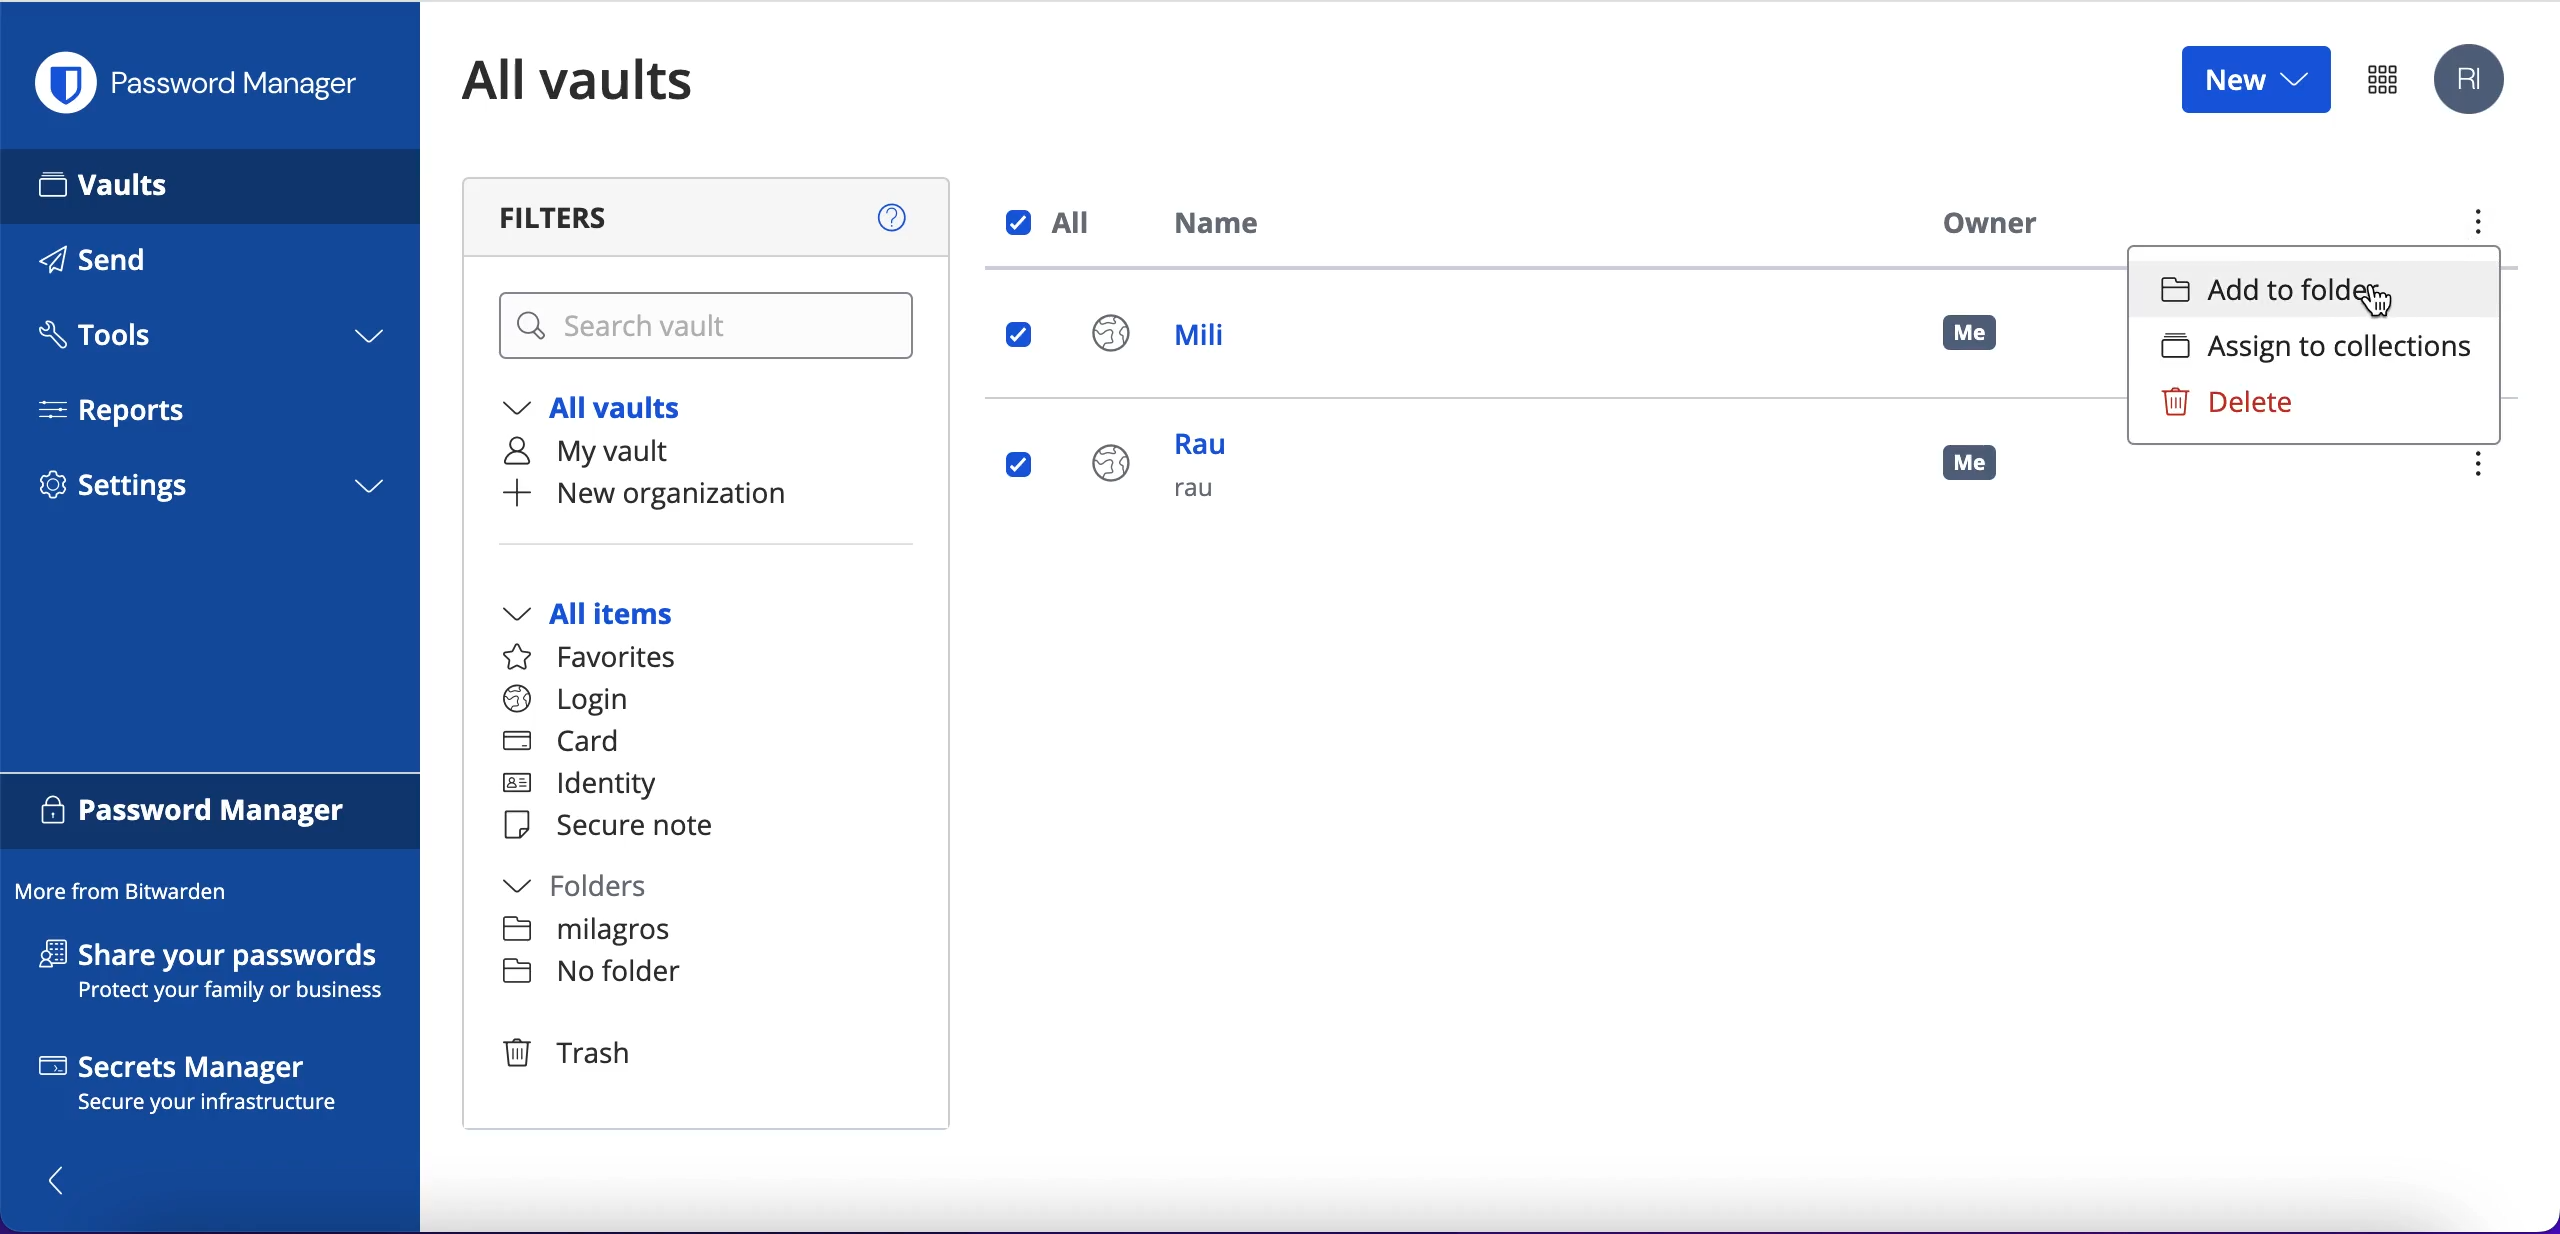 The height and width of the screenshot is (1234, 2560). What do you see at coordinates (566, 700) in the screenshot?
I see `login` at bounding box center [566, 700].